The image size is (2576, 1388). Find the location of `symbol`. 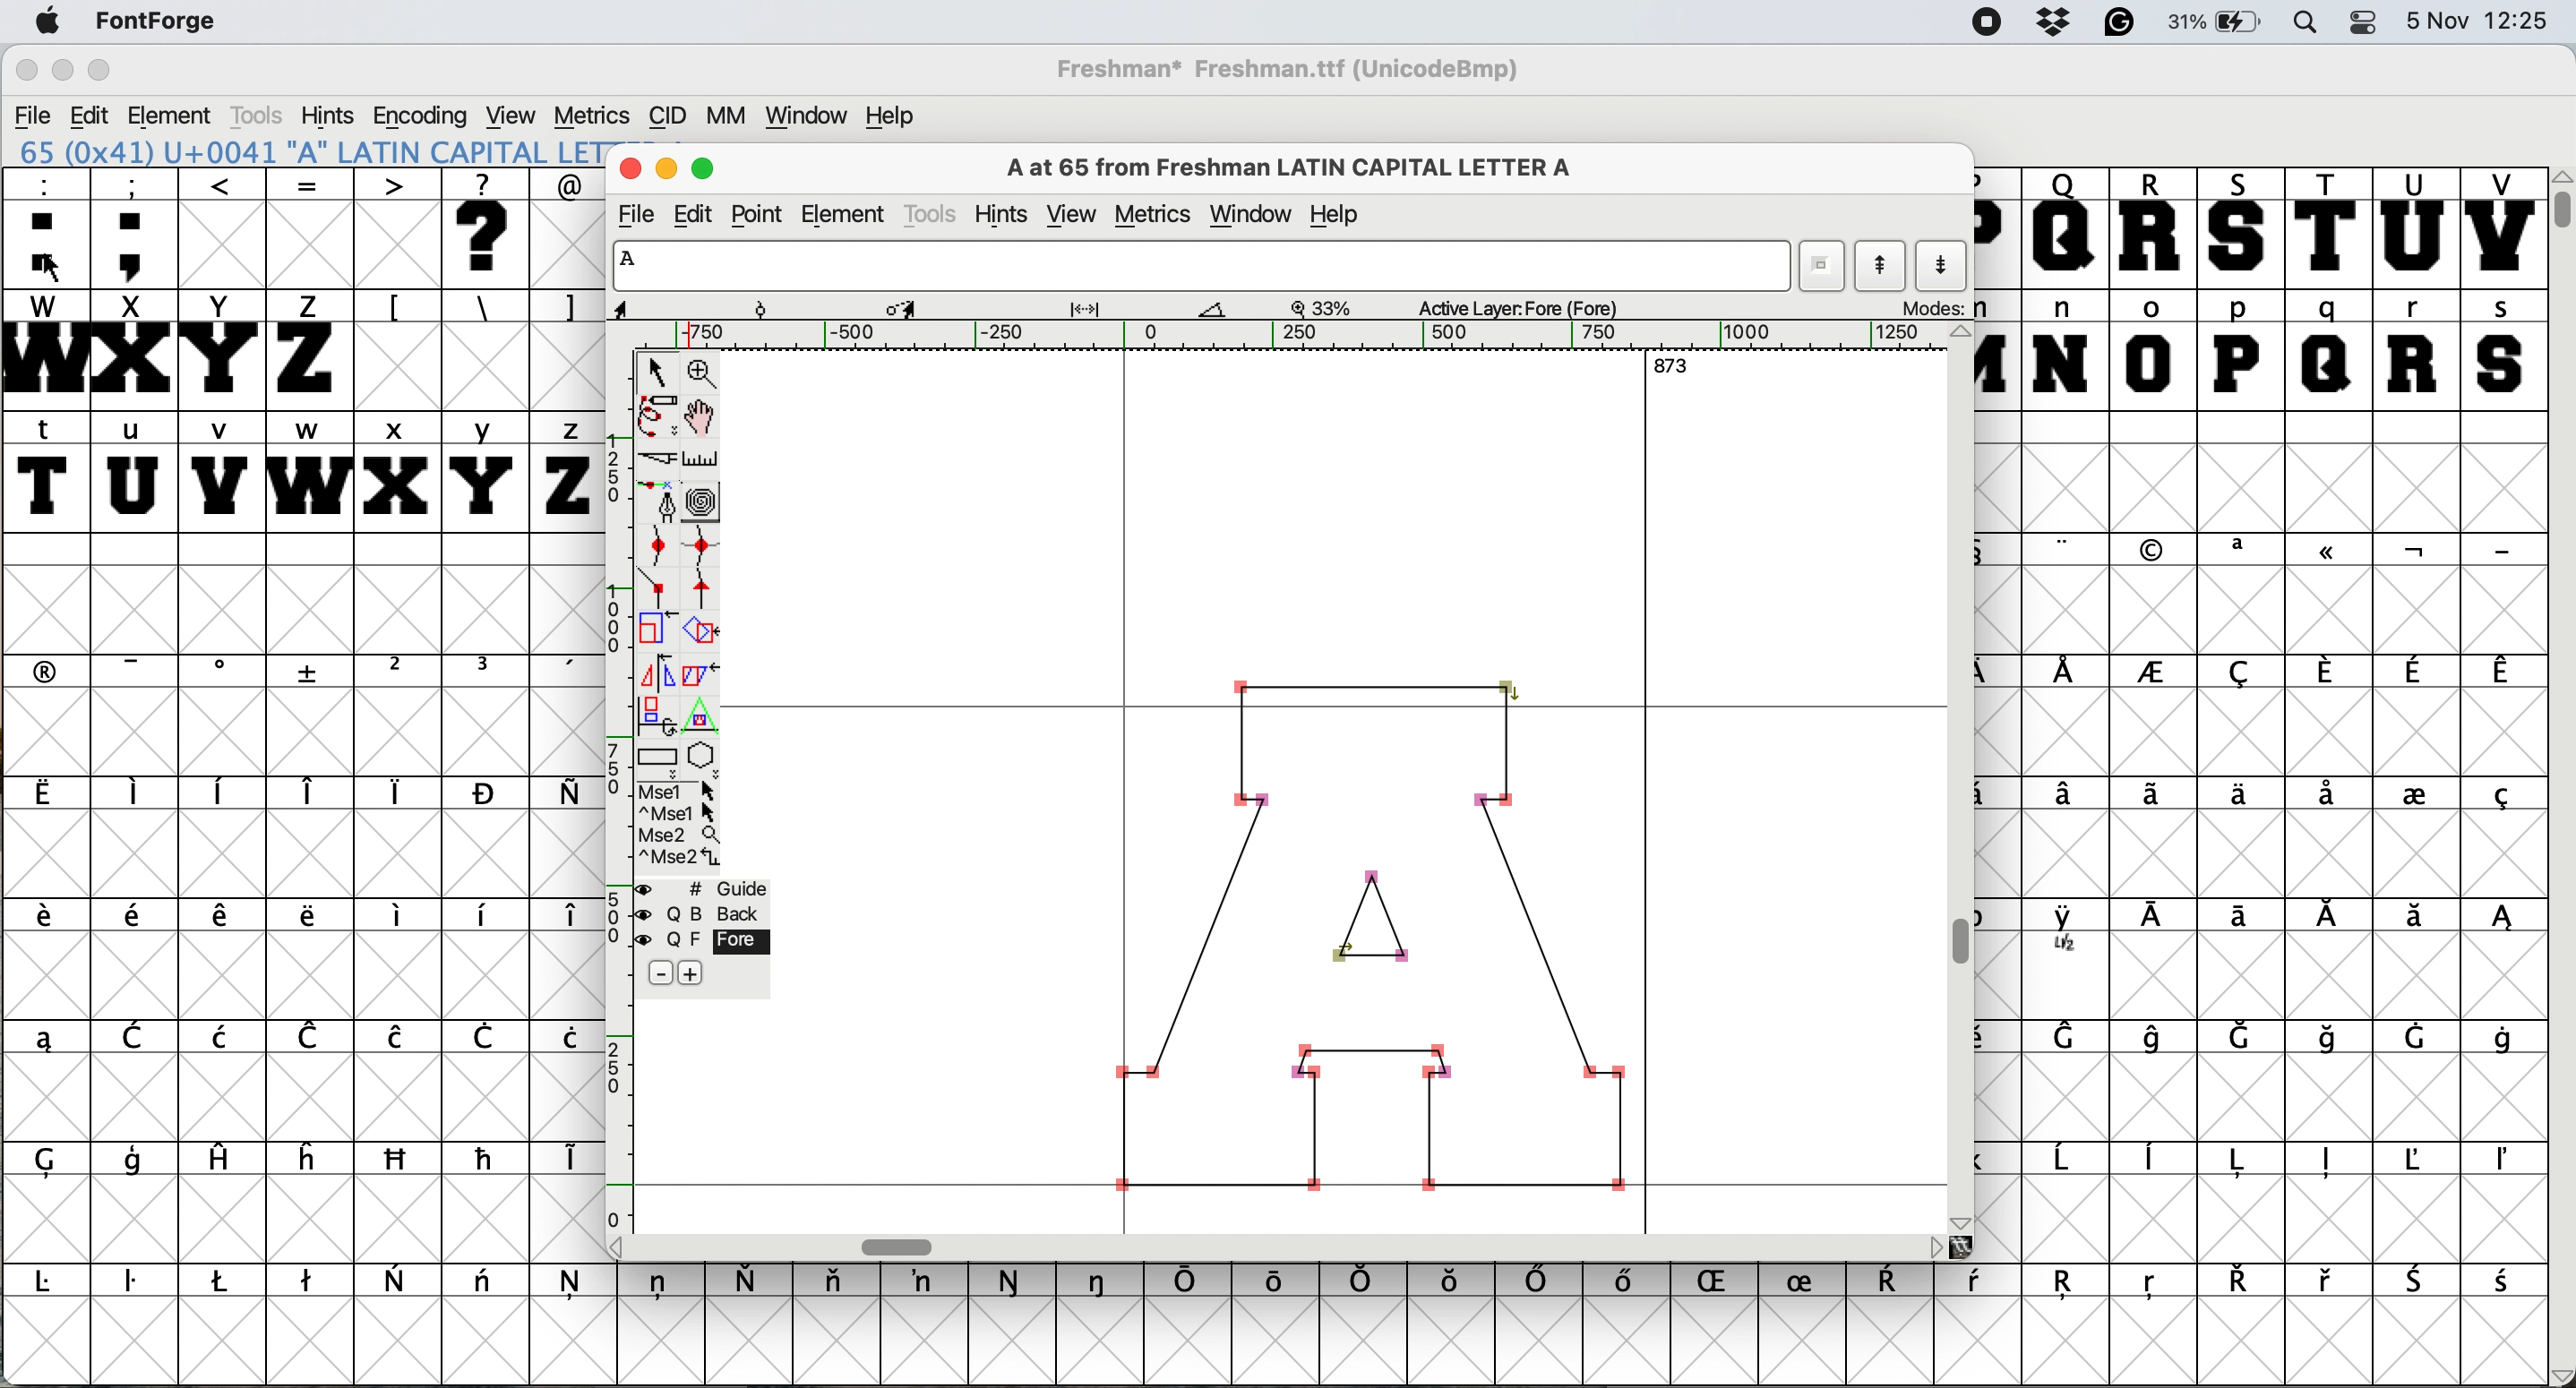

symbol is located at coordinates (1190, 1282).